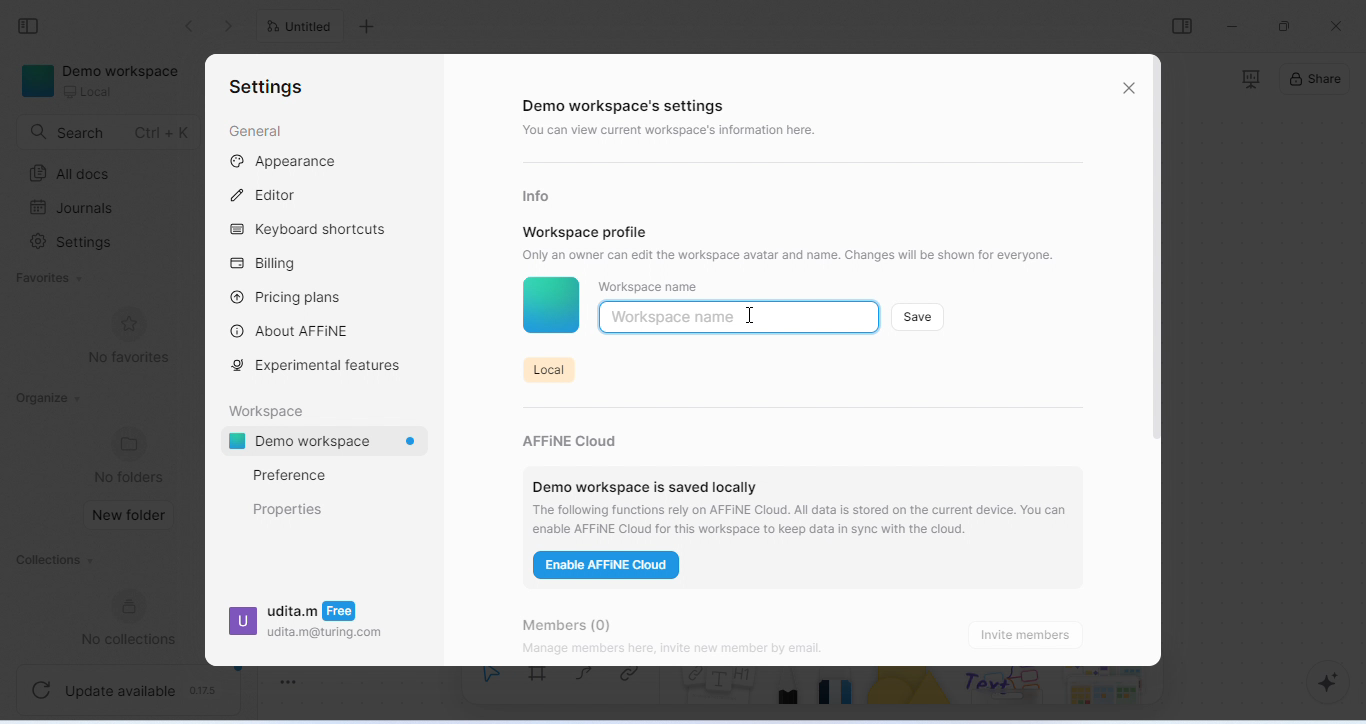  Describe the element at coordinates (131, 516) in the screenshot. I see `new folder` at that location.